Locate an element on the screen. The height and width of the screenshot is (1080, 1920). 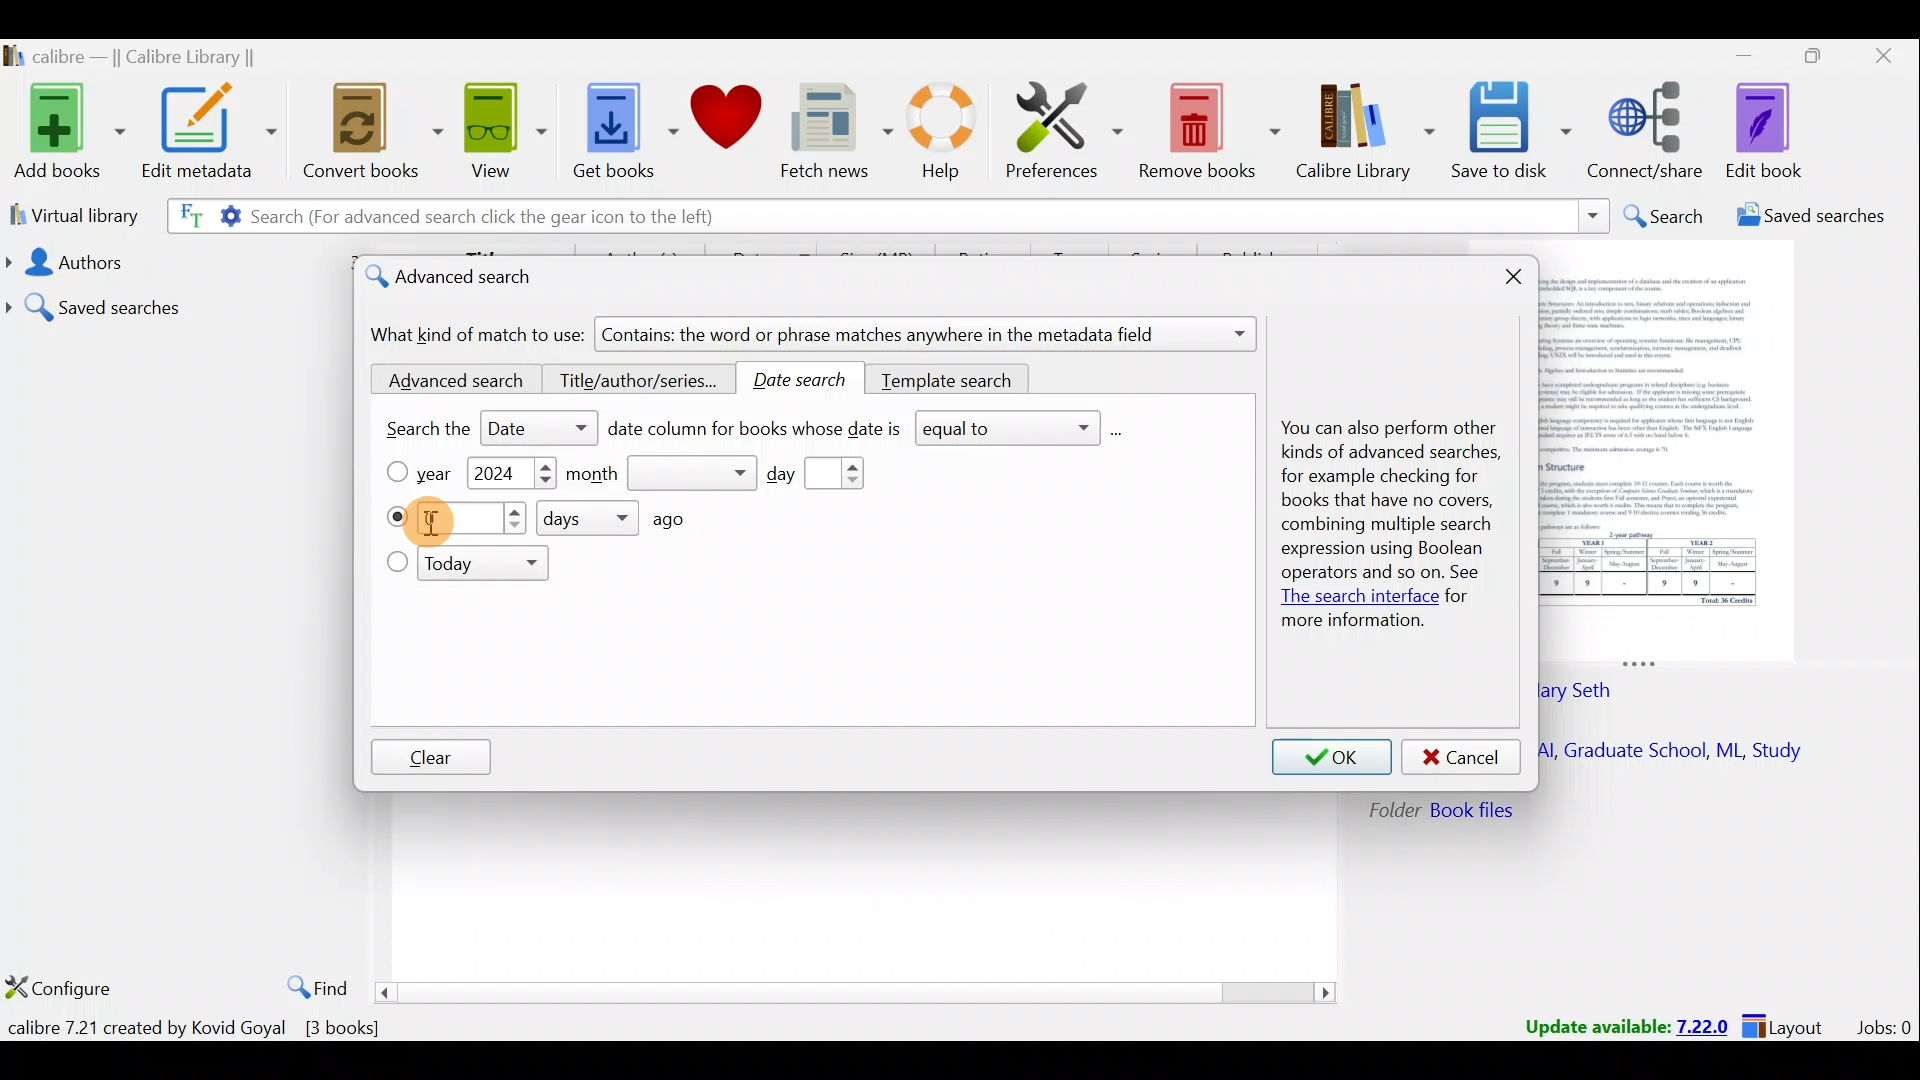
calibre 7.21 created by Kovid Goyal [3 books] is located at coordinates (199, 1028).